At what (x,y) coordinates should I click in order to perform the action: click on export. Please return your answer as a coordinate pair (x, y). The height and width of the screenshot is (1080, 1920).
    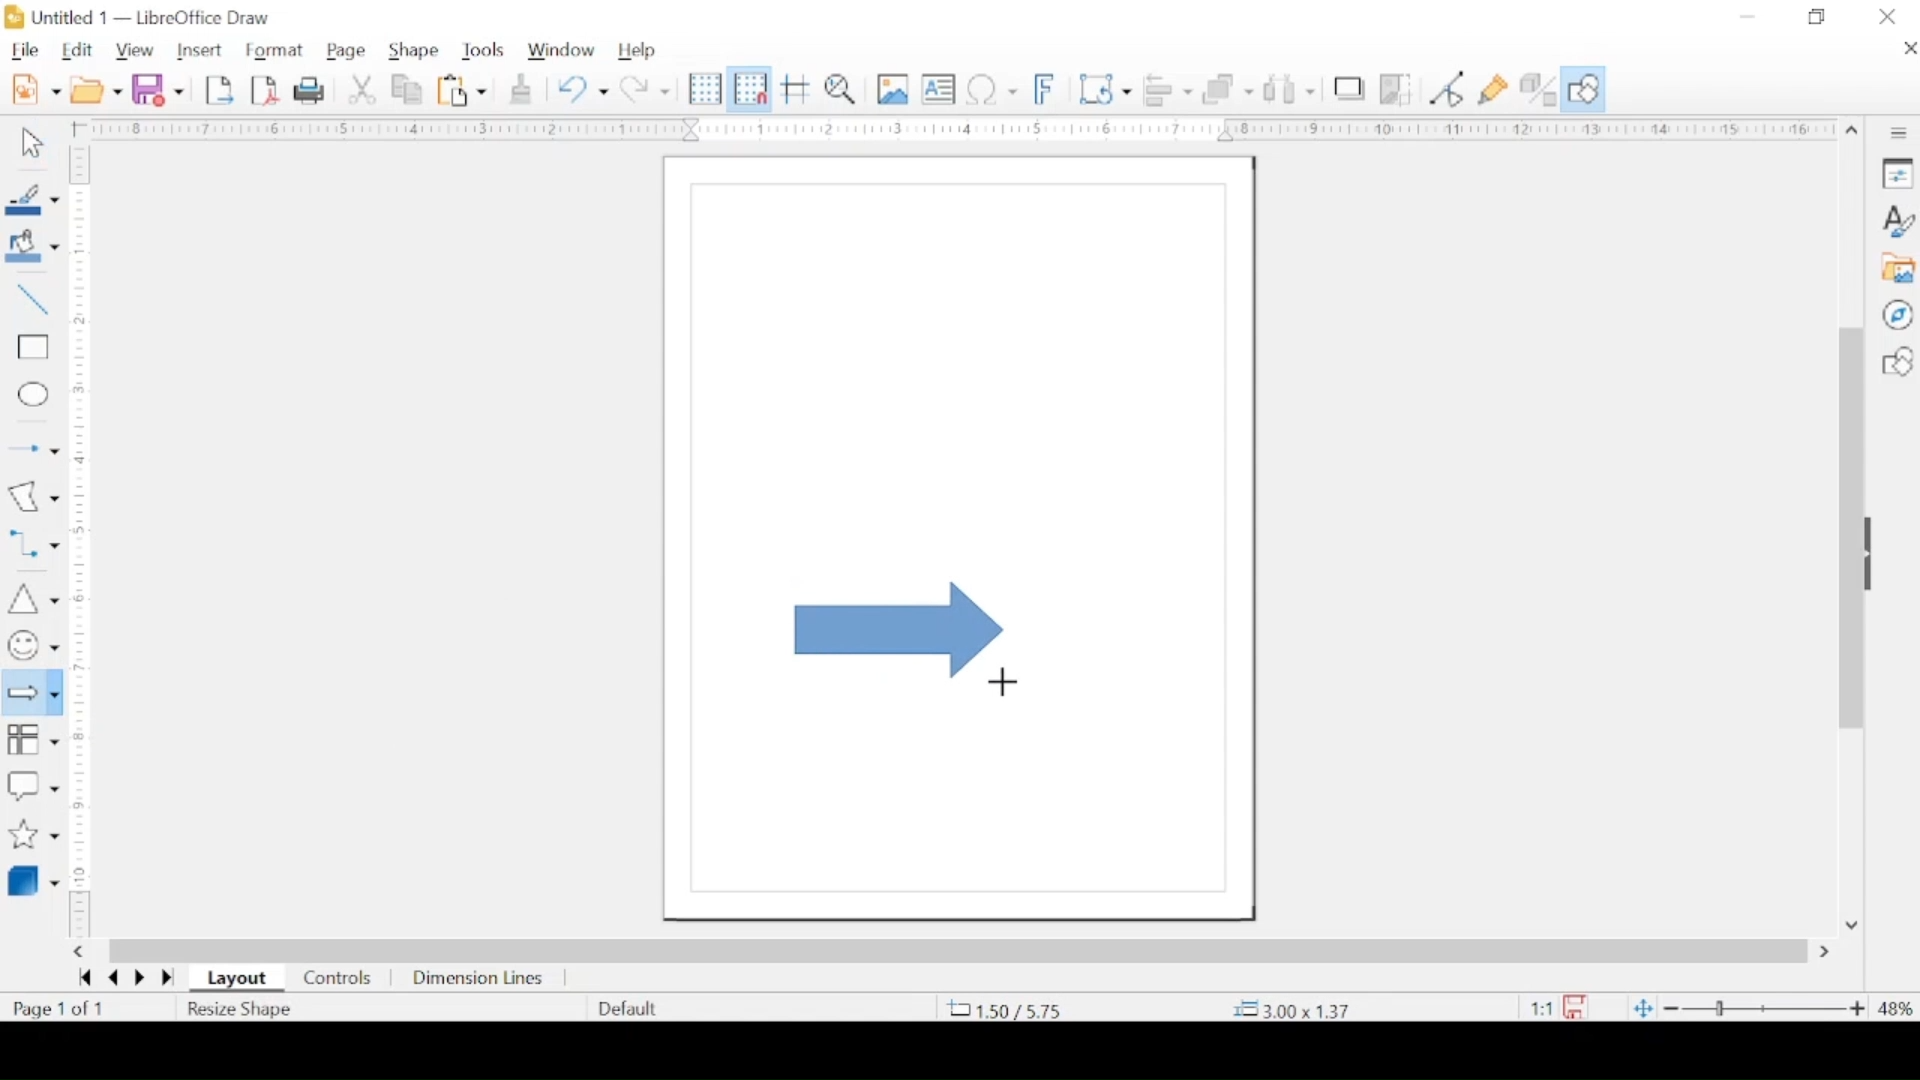
    Looking at the image, I should click on (219, 90).